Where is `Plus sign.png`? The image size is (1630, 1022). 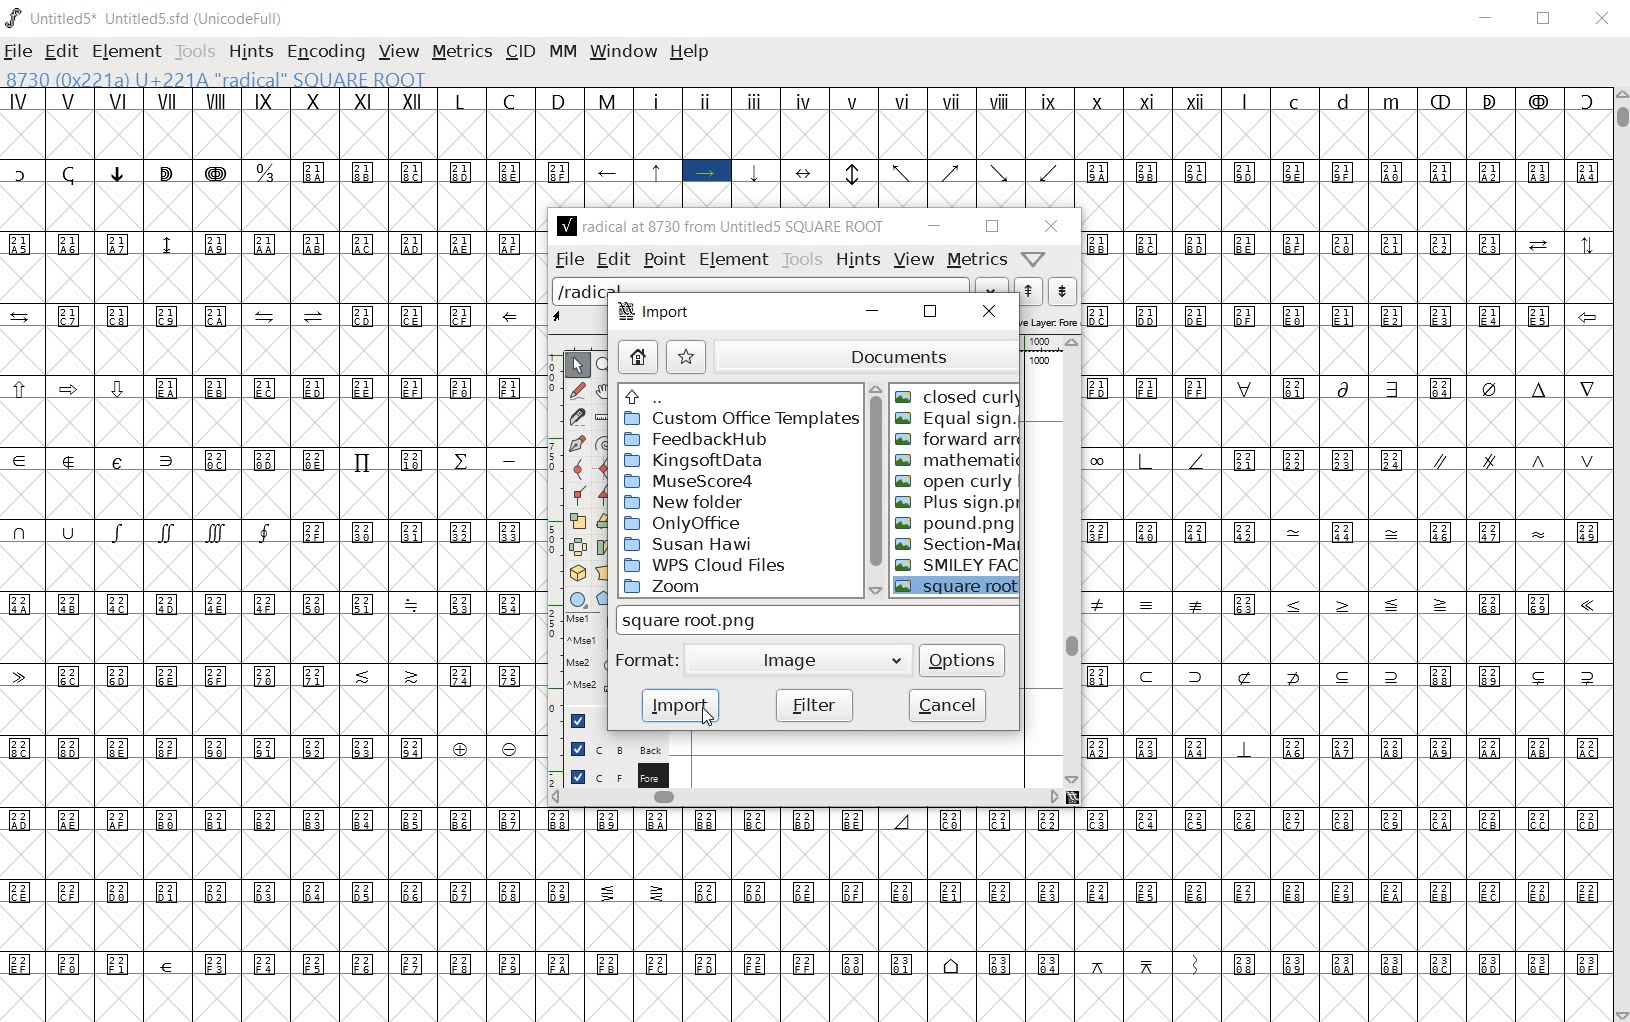
Plus sign.png is located at coordinates (957, 504).